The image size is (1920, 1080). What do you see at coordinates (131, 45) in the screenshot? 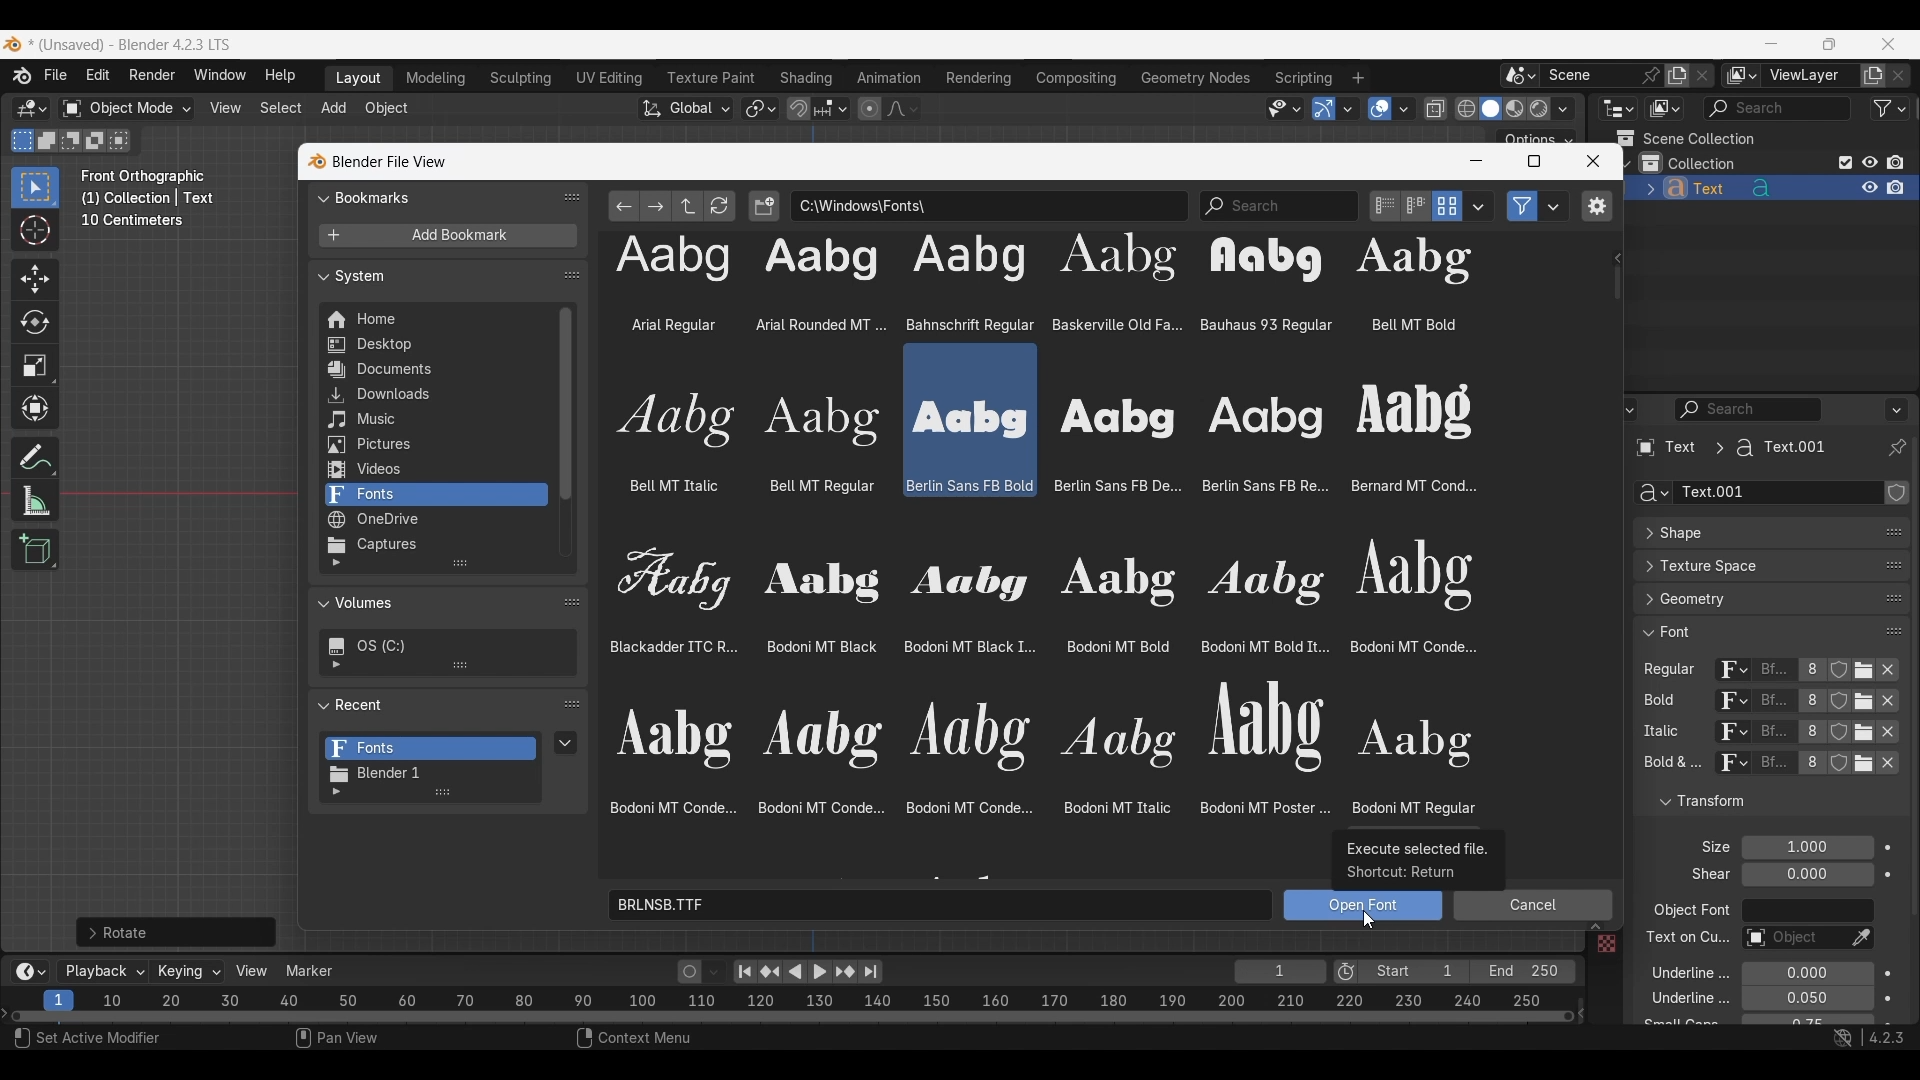
I see `Project and software name` at bounding box center [131, 45].